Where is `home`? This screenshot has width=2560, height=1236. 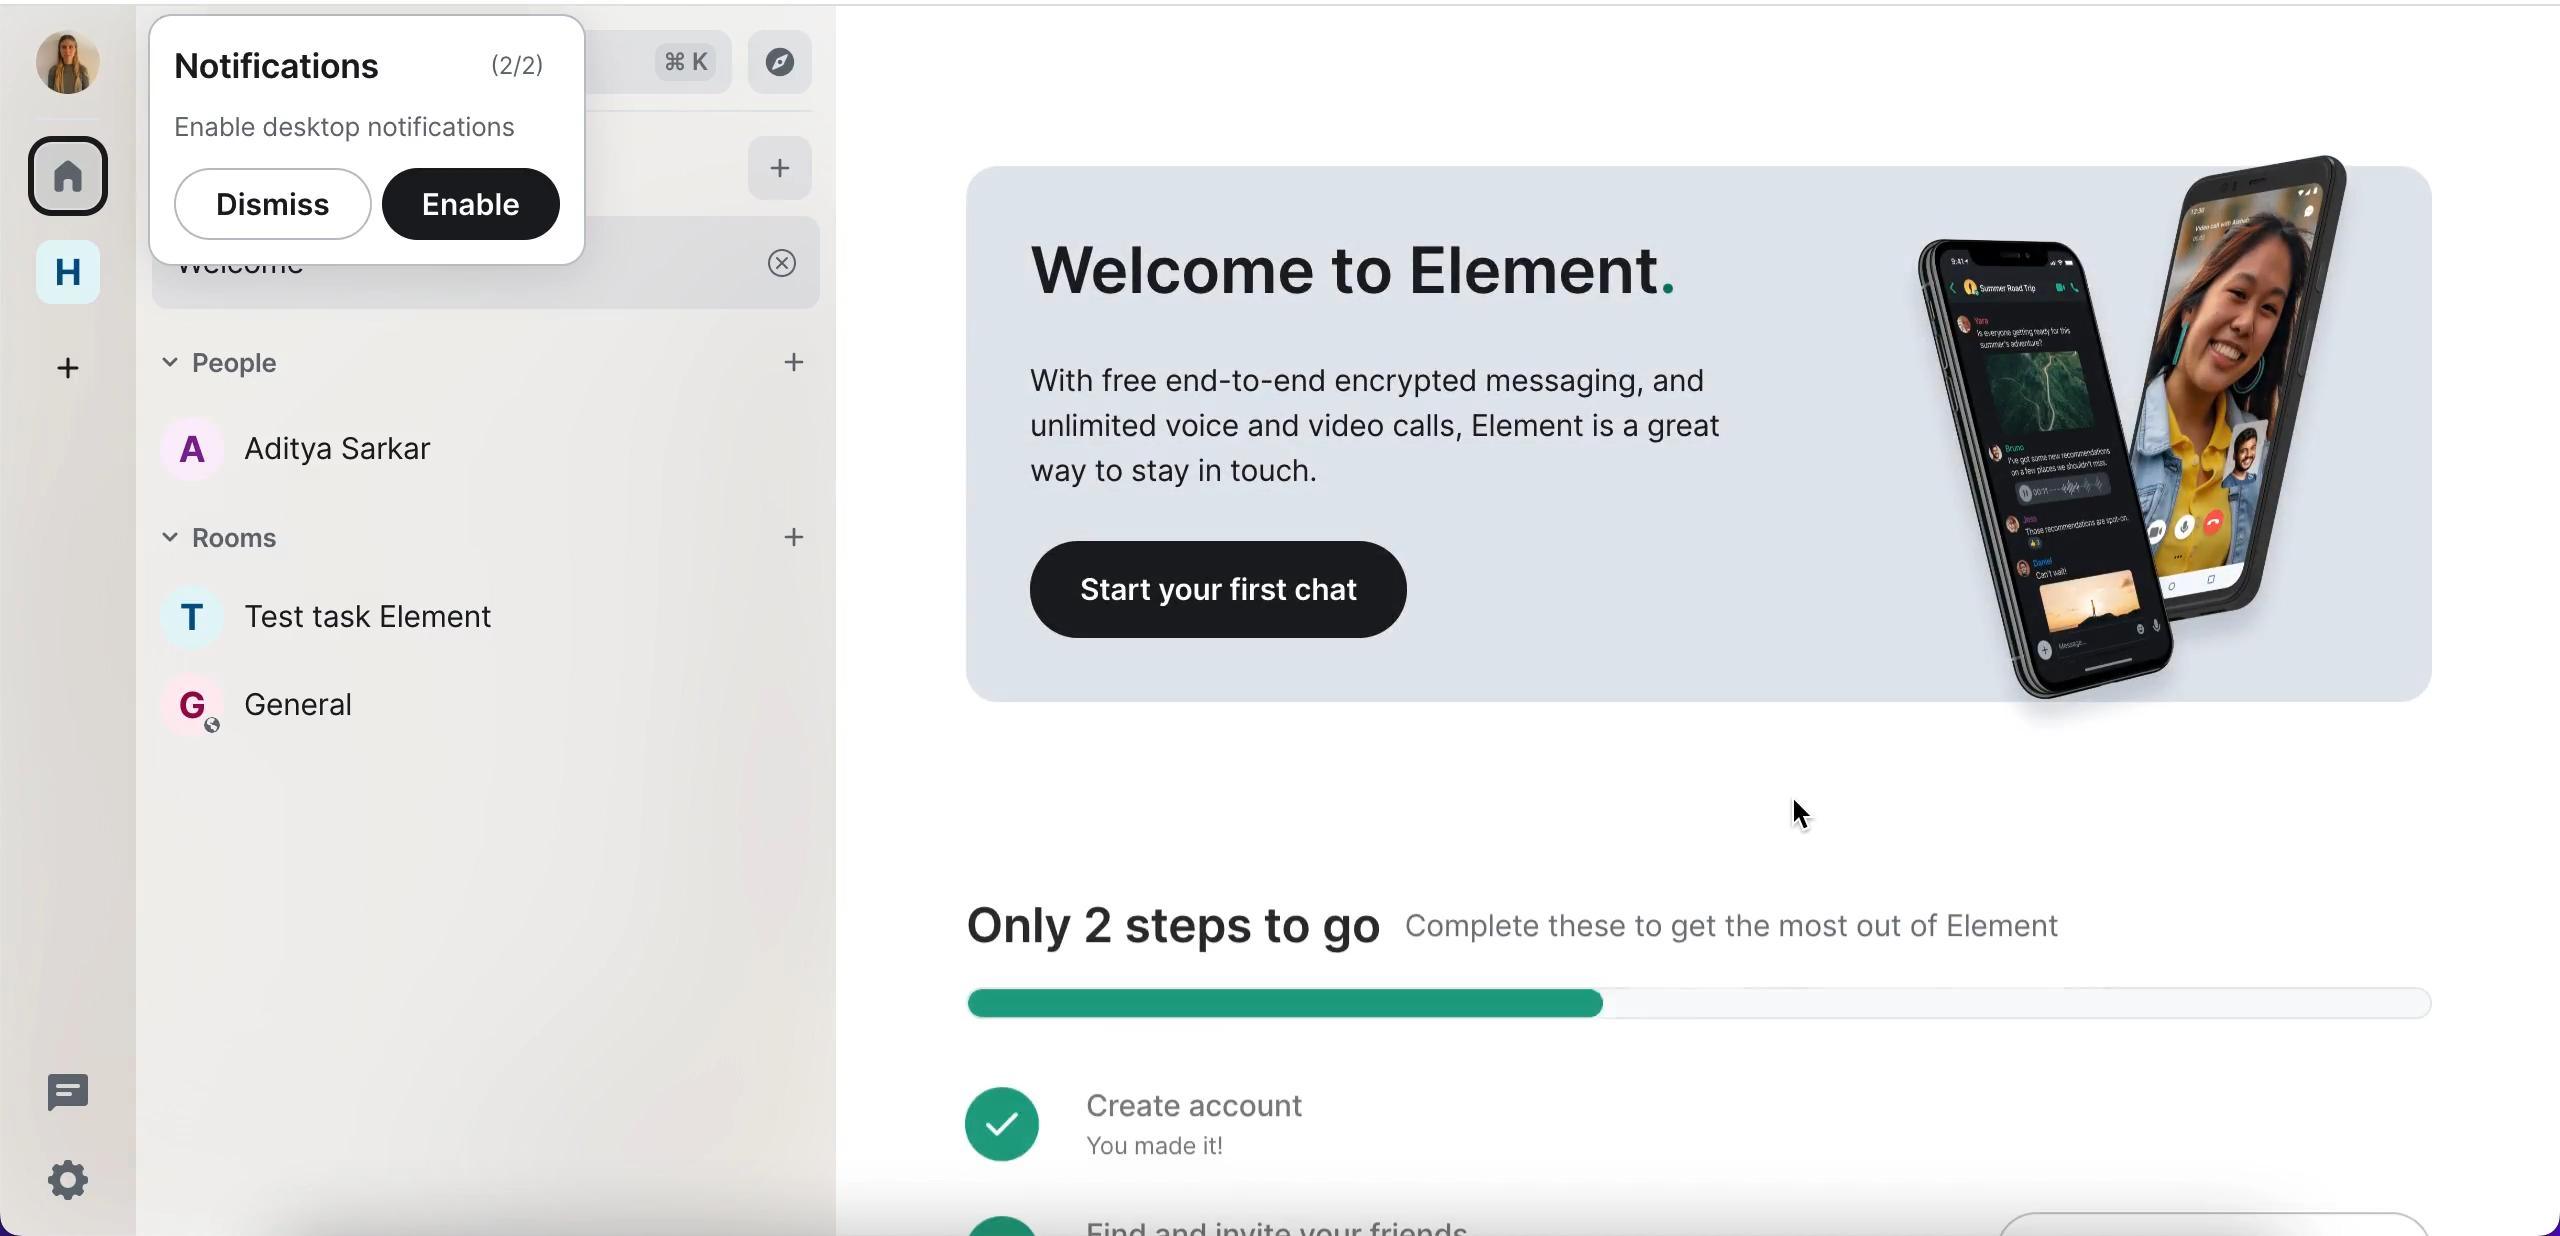 home is located at coordinates (74, 270).